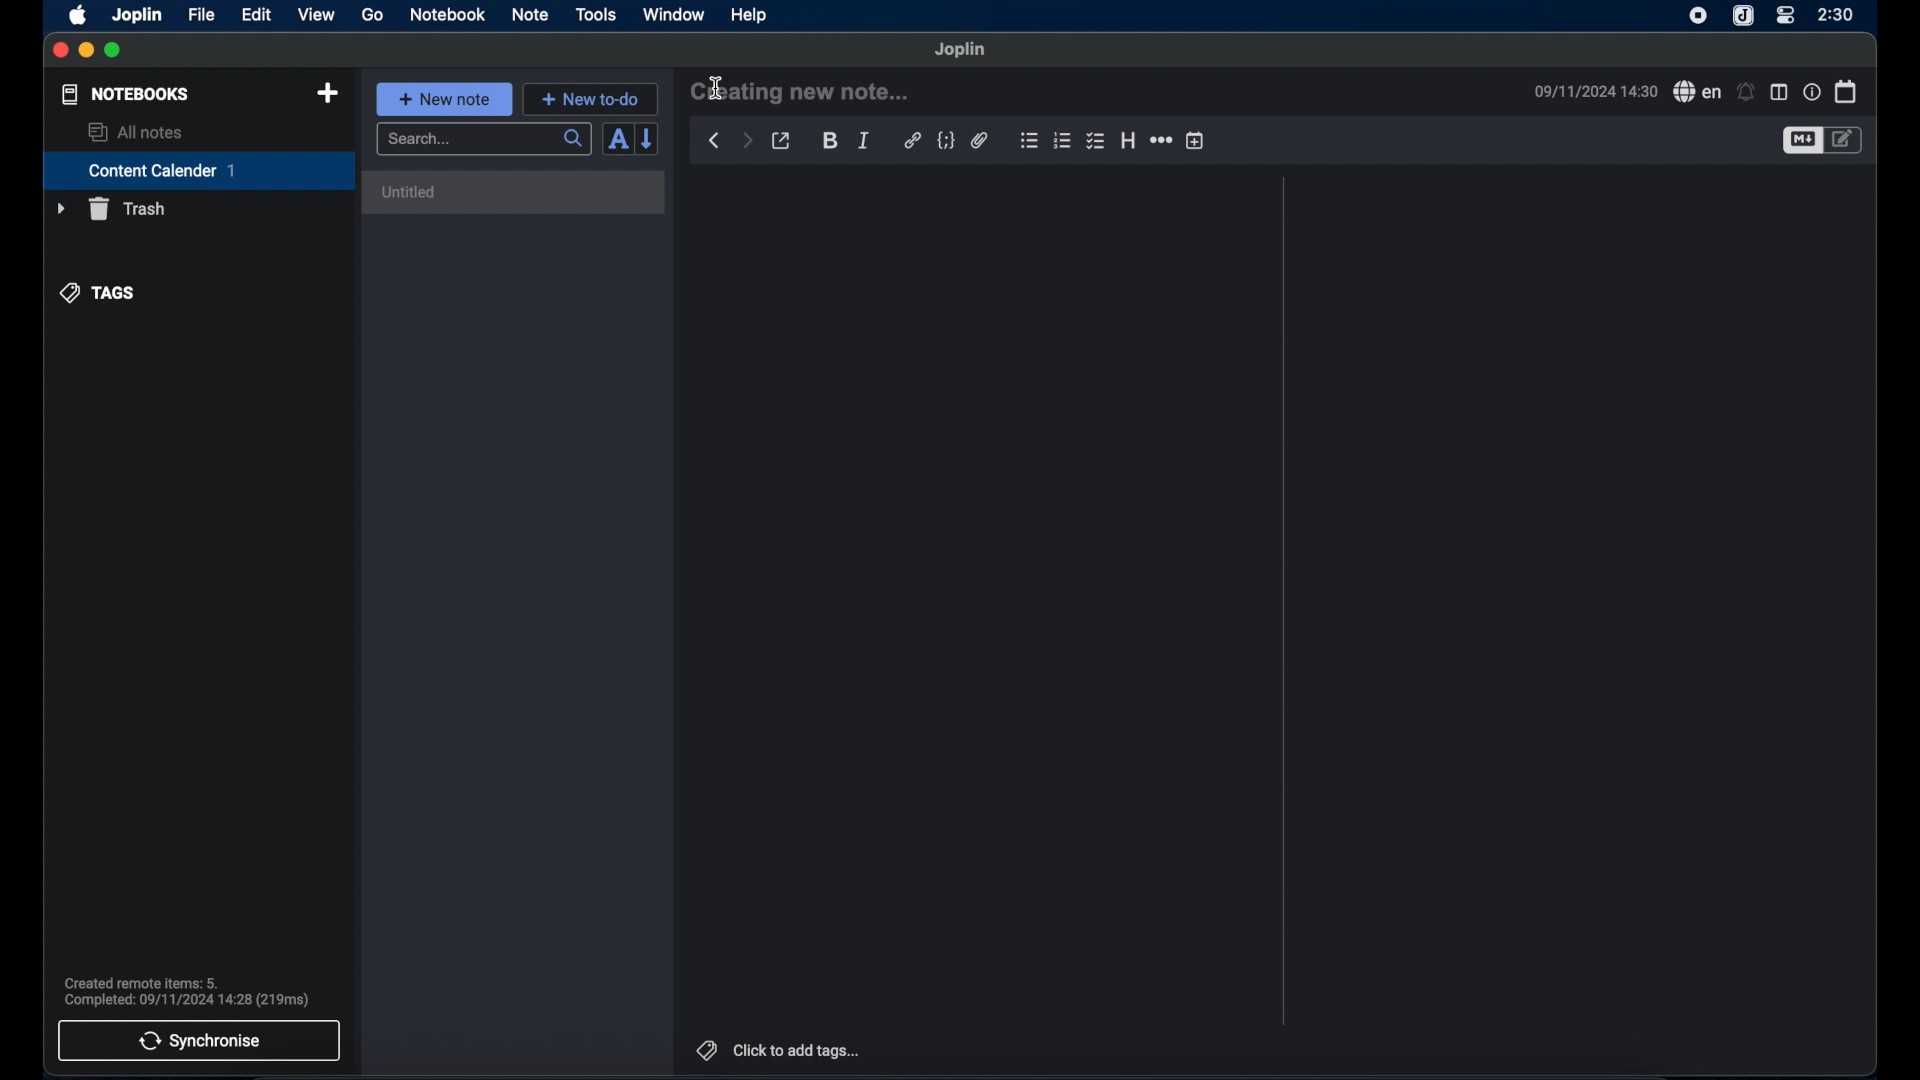  Describe the element at coordinates (1284, 601) in the screenshot. I see `divider` at that location.